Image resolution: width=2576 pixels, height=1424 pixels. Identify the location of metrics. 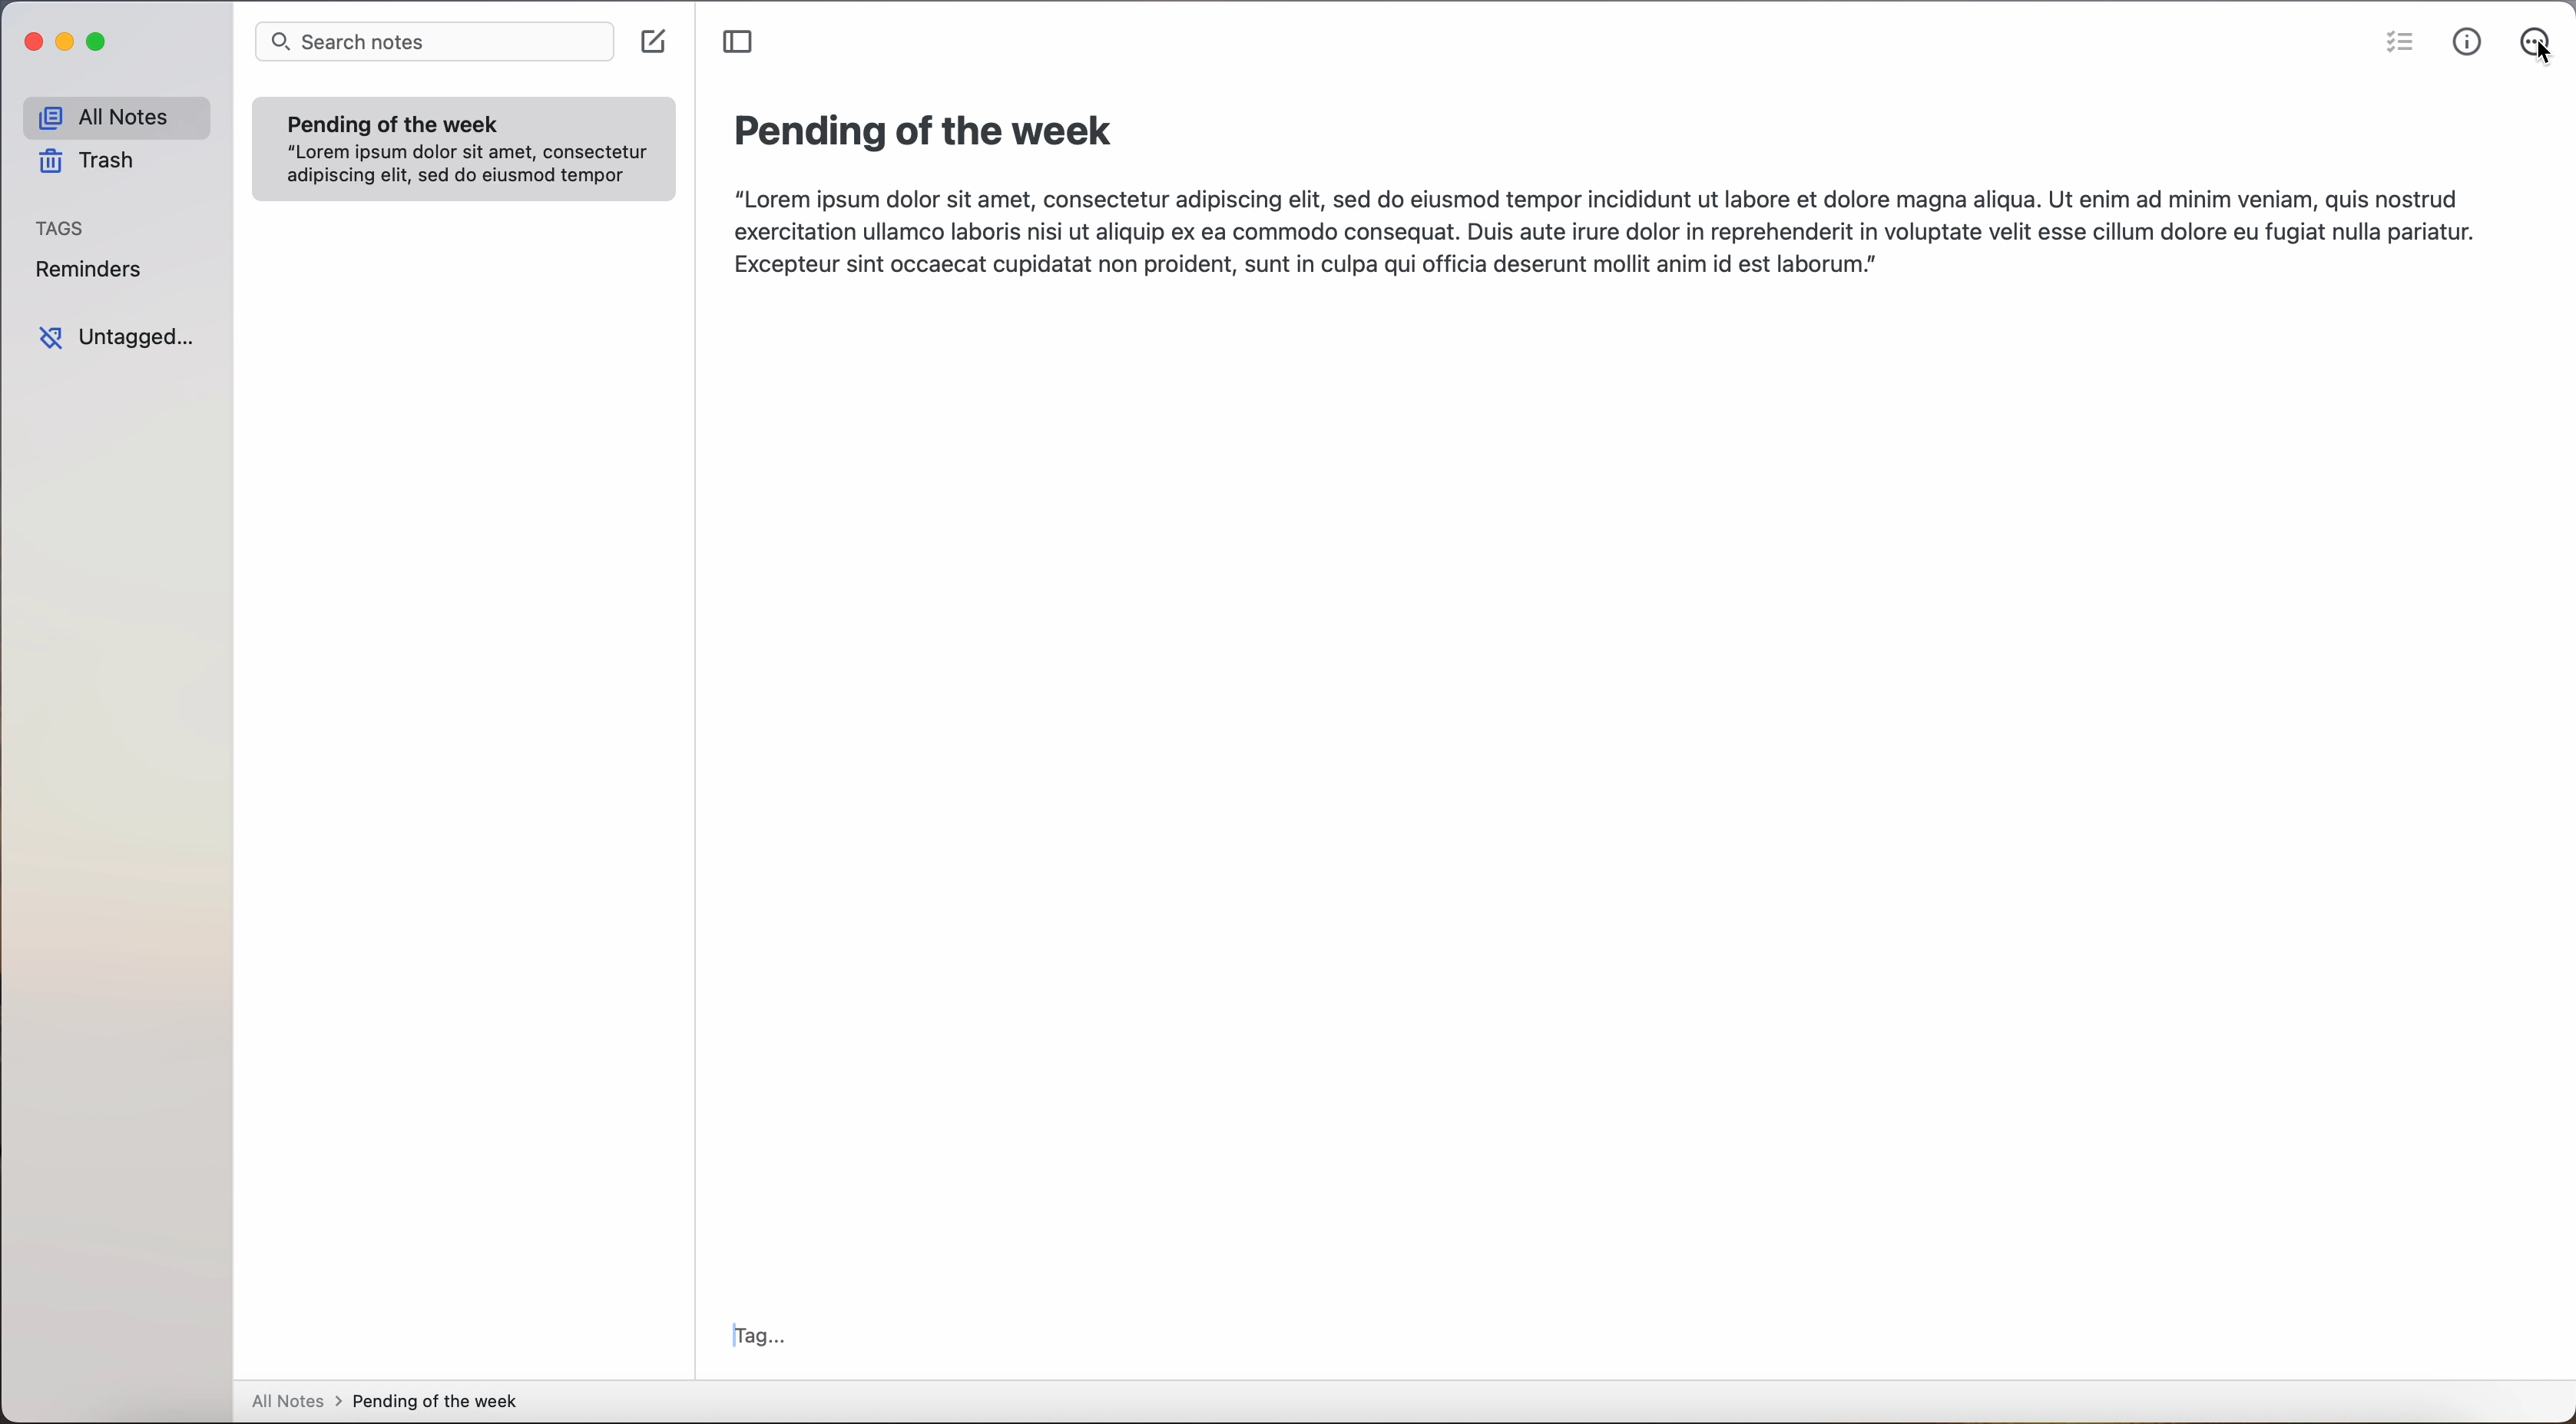
(2470, 44).